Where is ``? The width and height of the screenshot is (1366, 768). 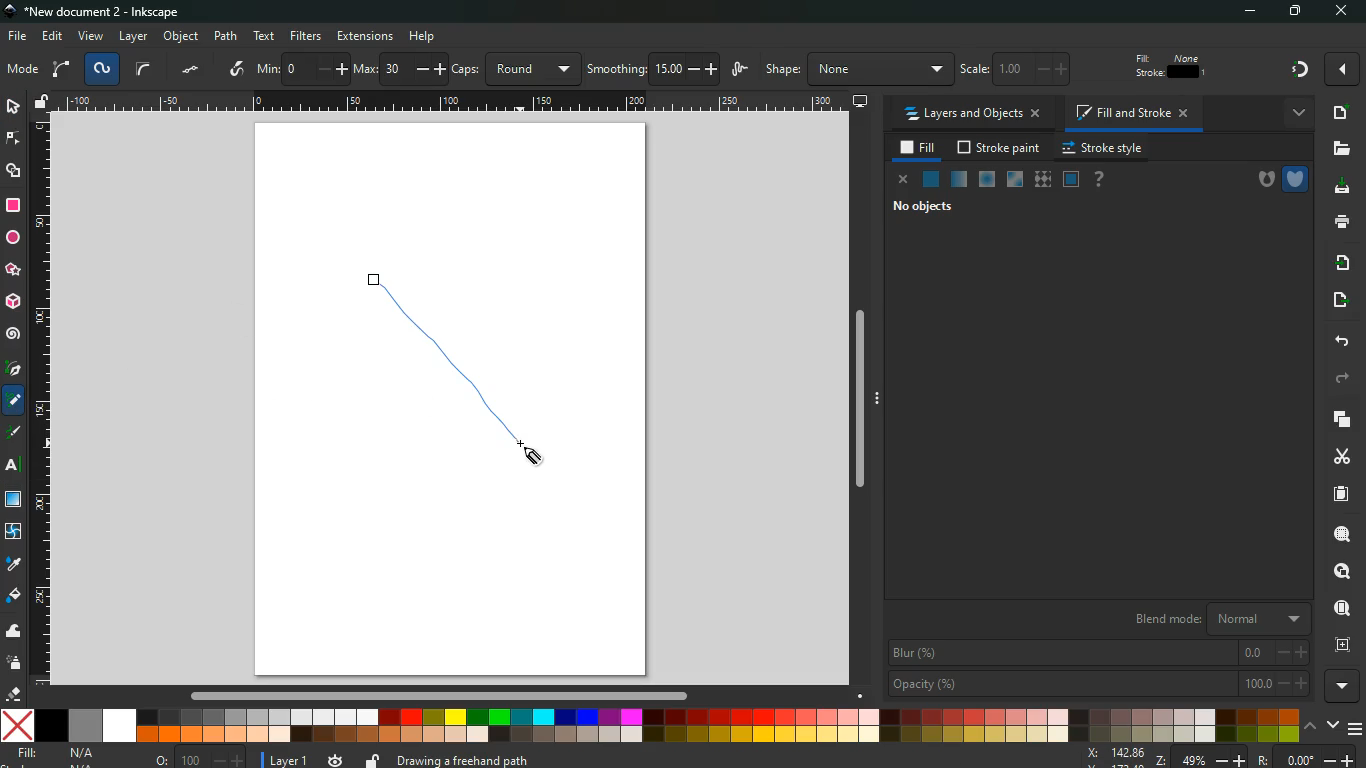  is located at coordinates (435, 696).